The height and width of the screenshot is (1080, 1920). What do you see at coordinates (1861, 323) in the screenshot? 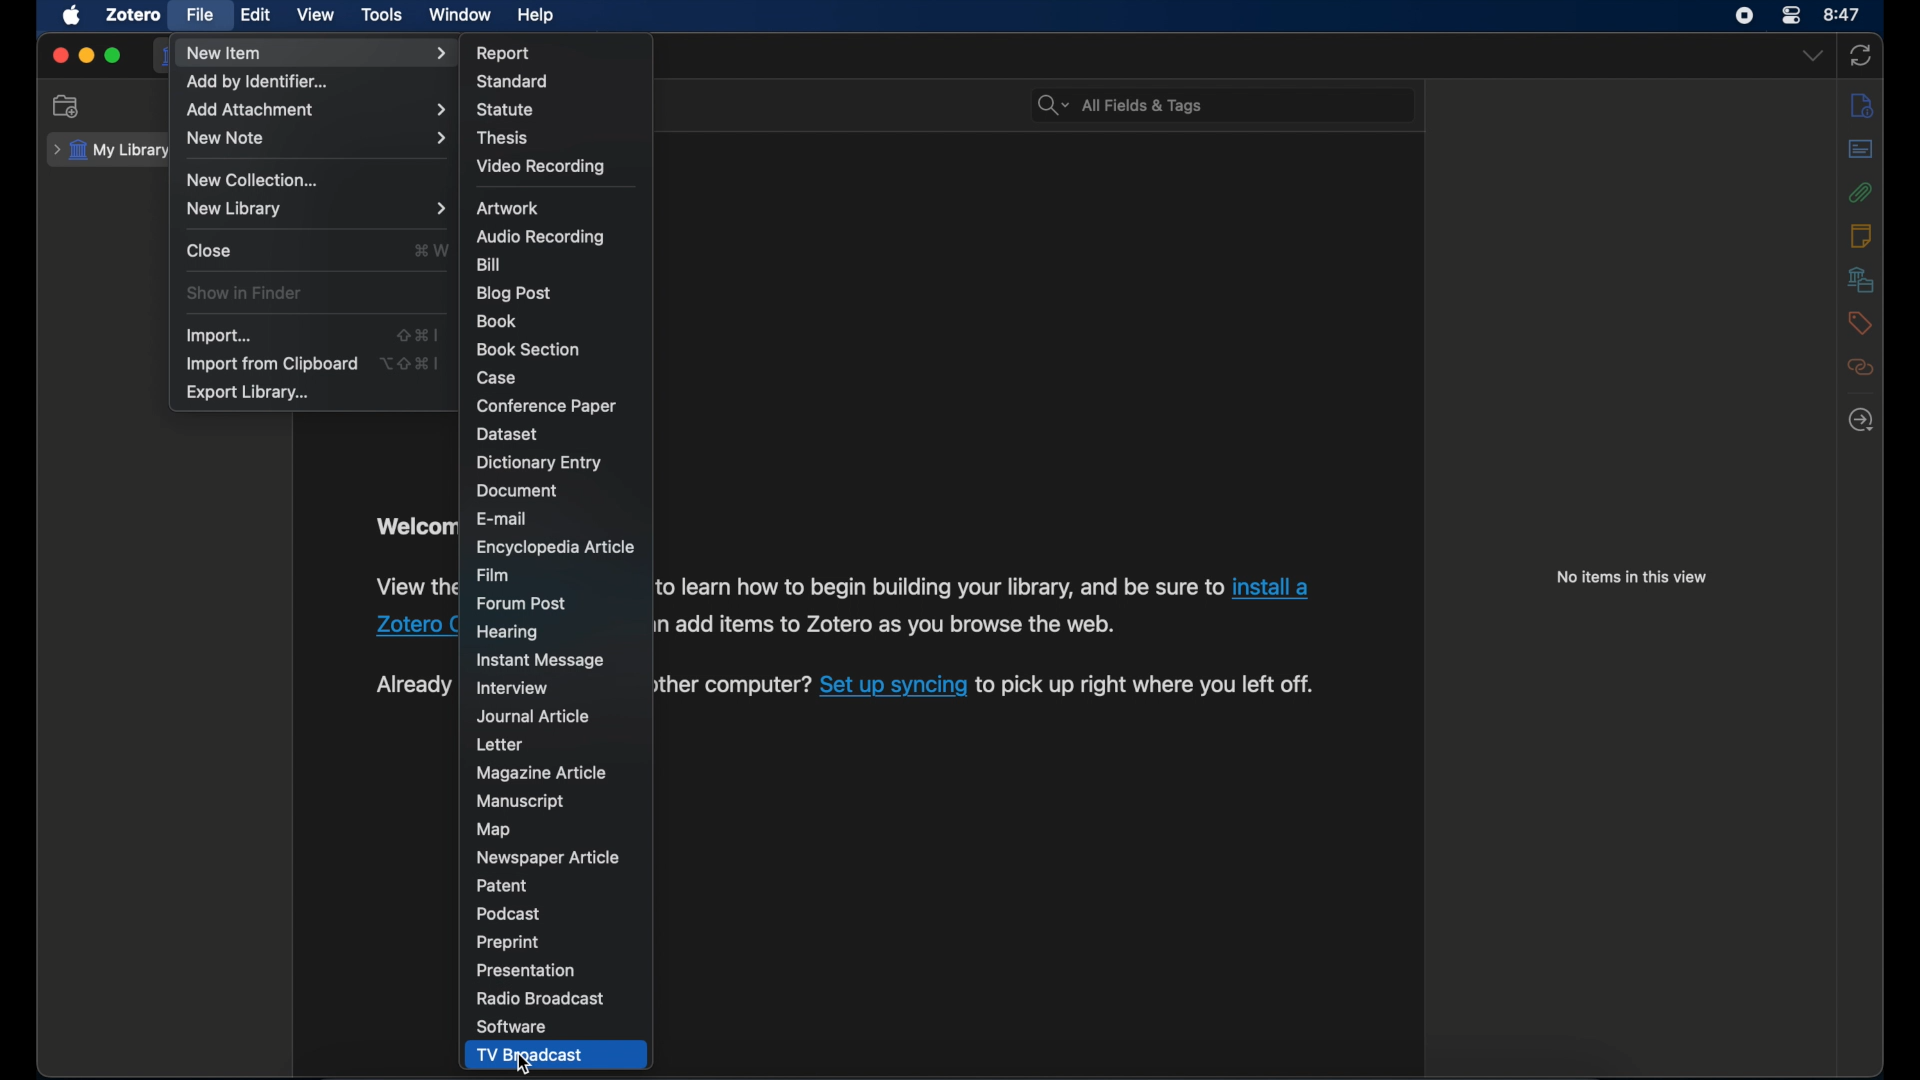
I see `tags` at bounding box center [1861, 323].